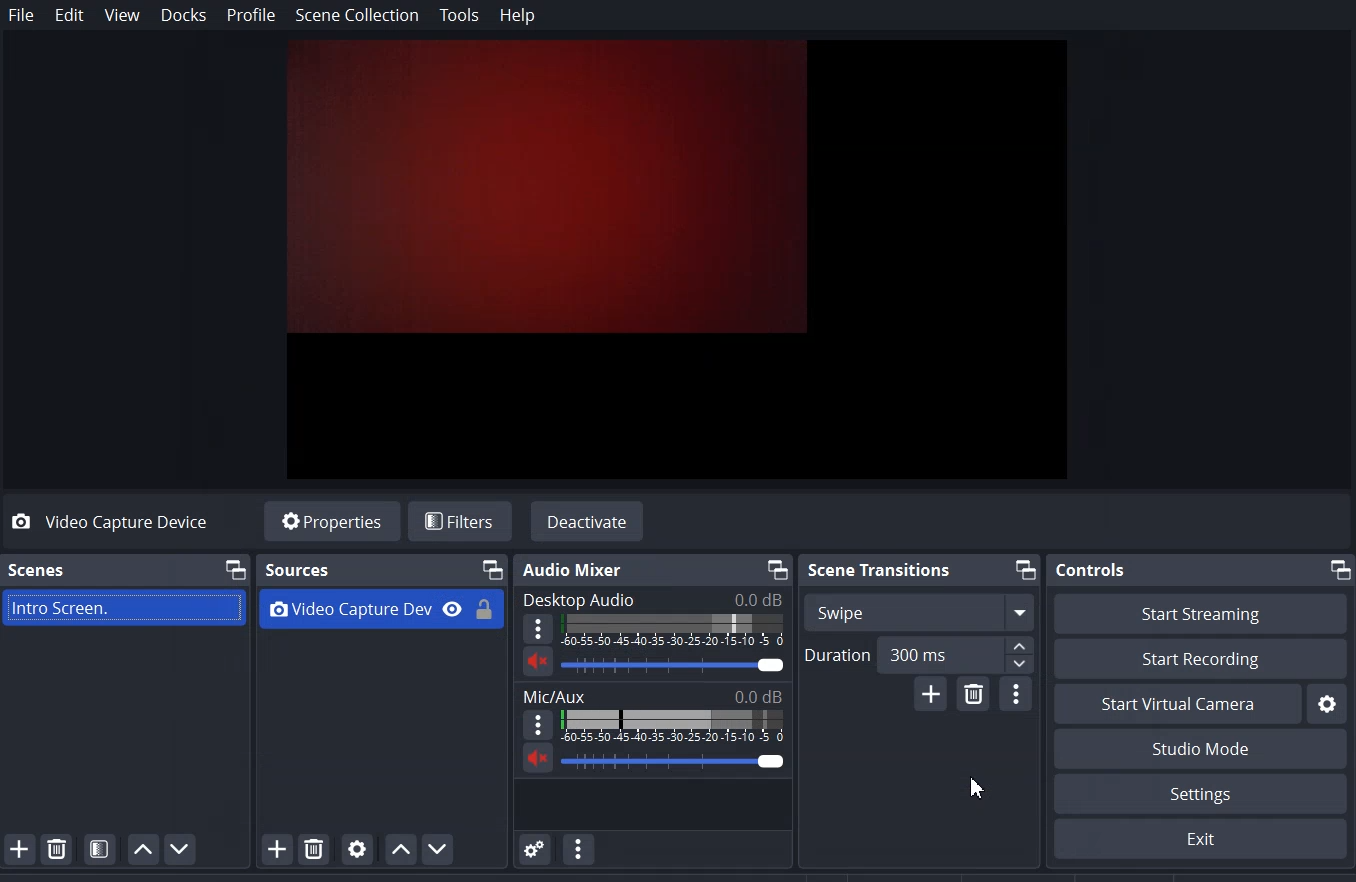  Describe the element at coordinates (314, 849) in the screenshot. I see `Remove Selected Source` at that location.